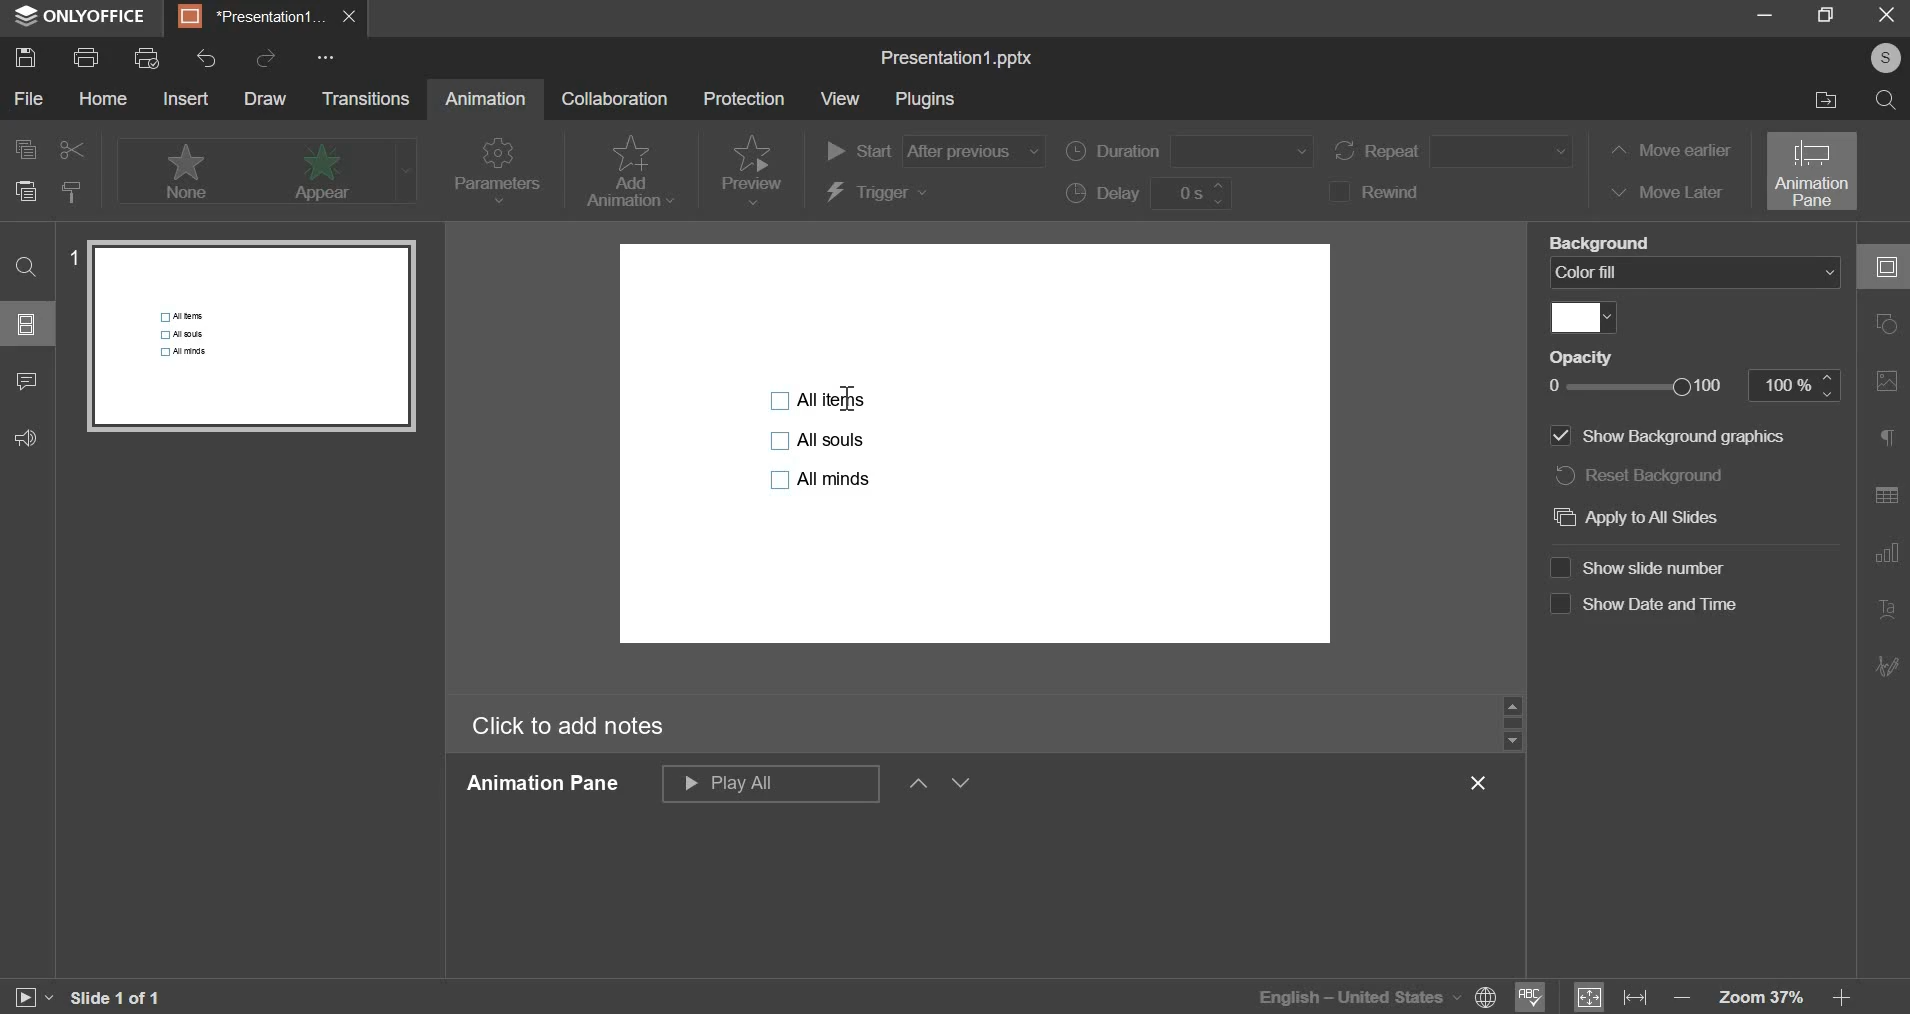 Image resolution: width=1910 pixels, height=1014 pixels. I want to click on start order, so click(934, 152).